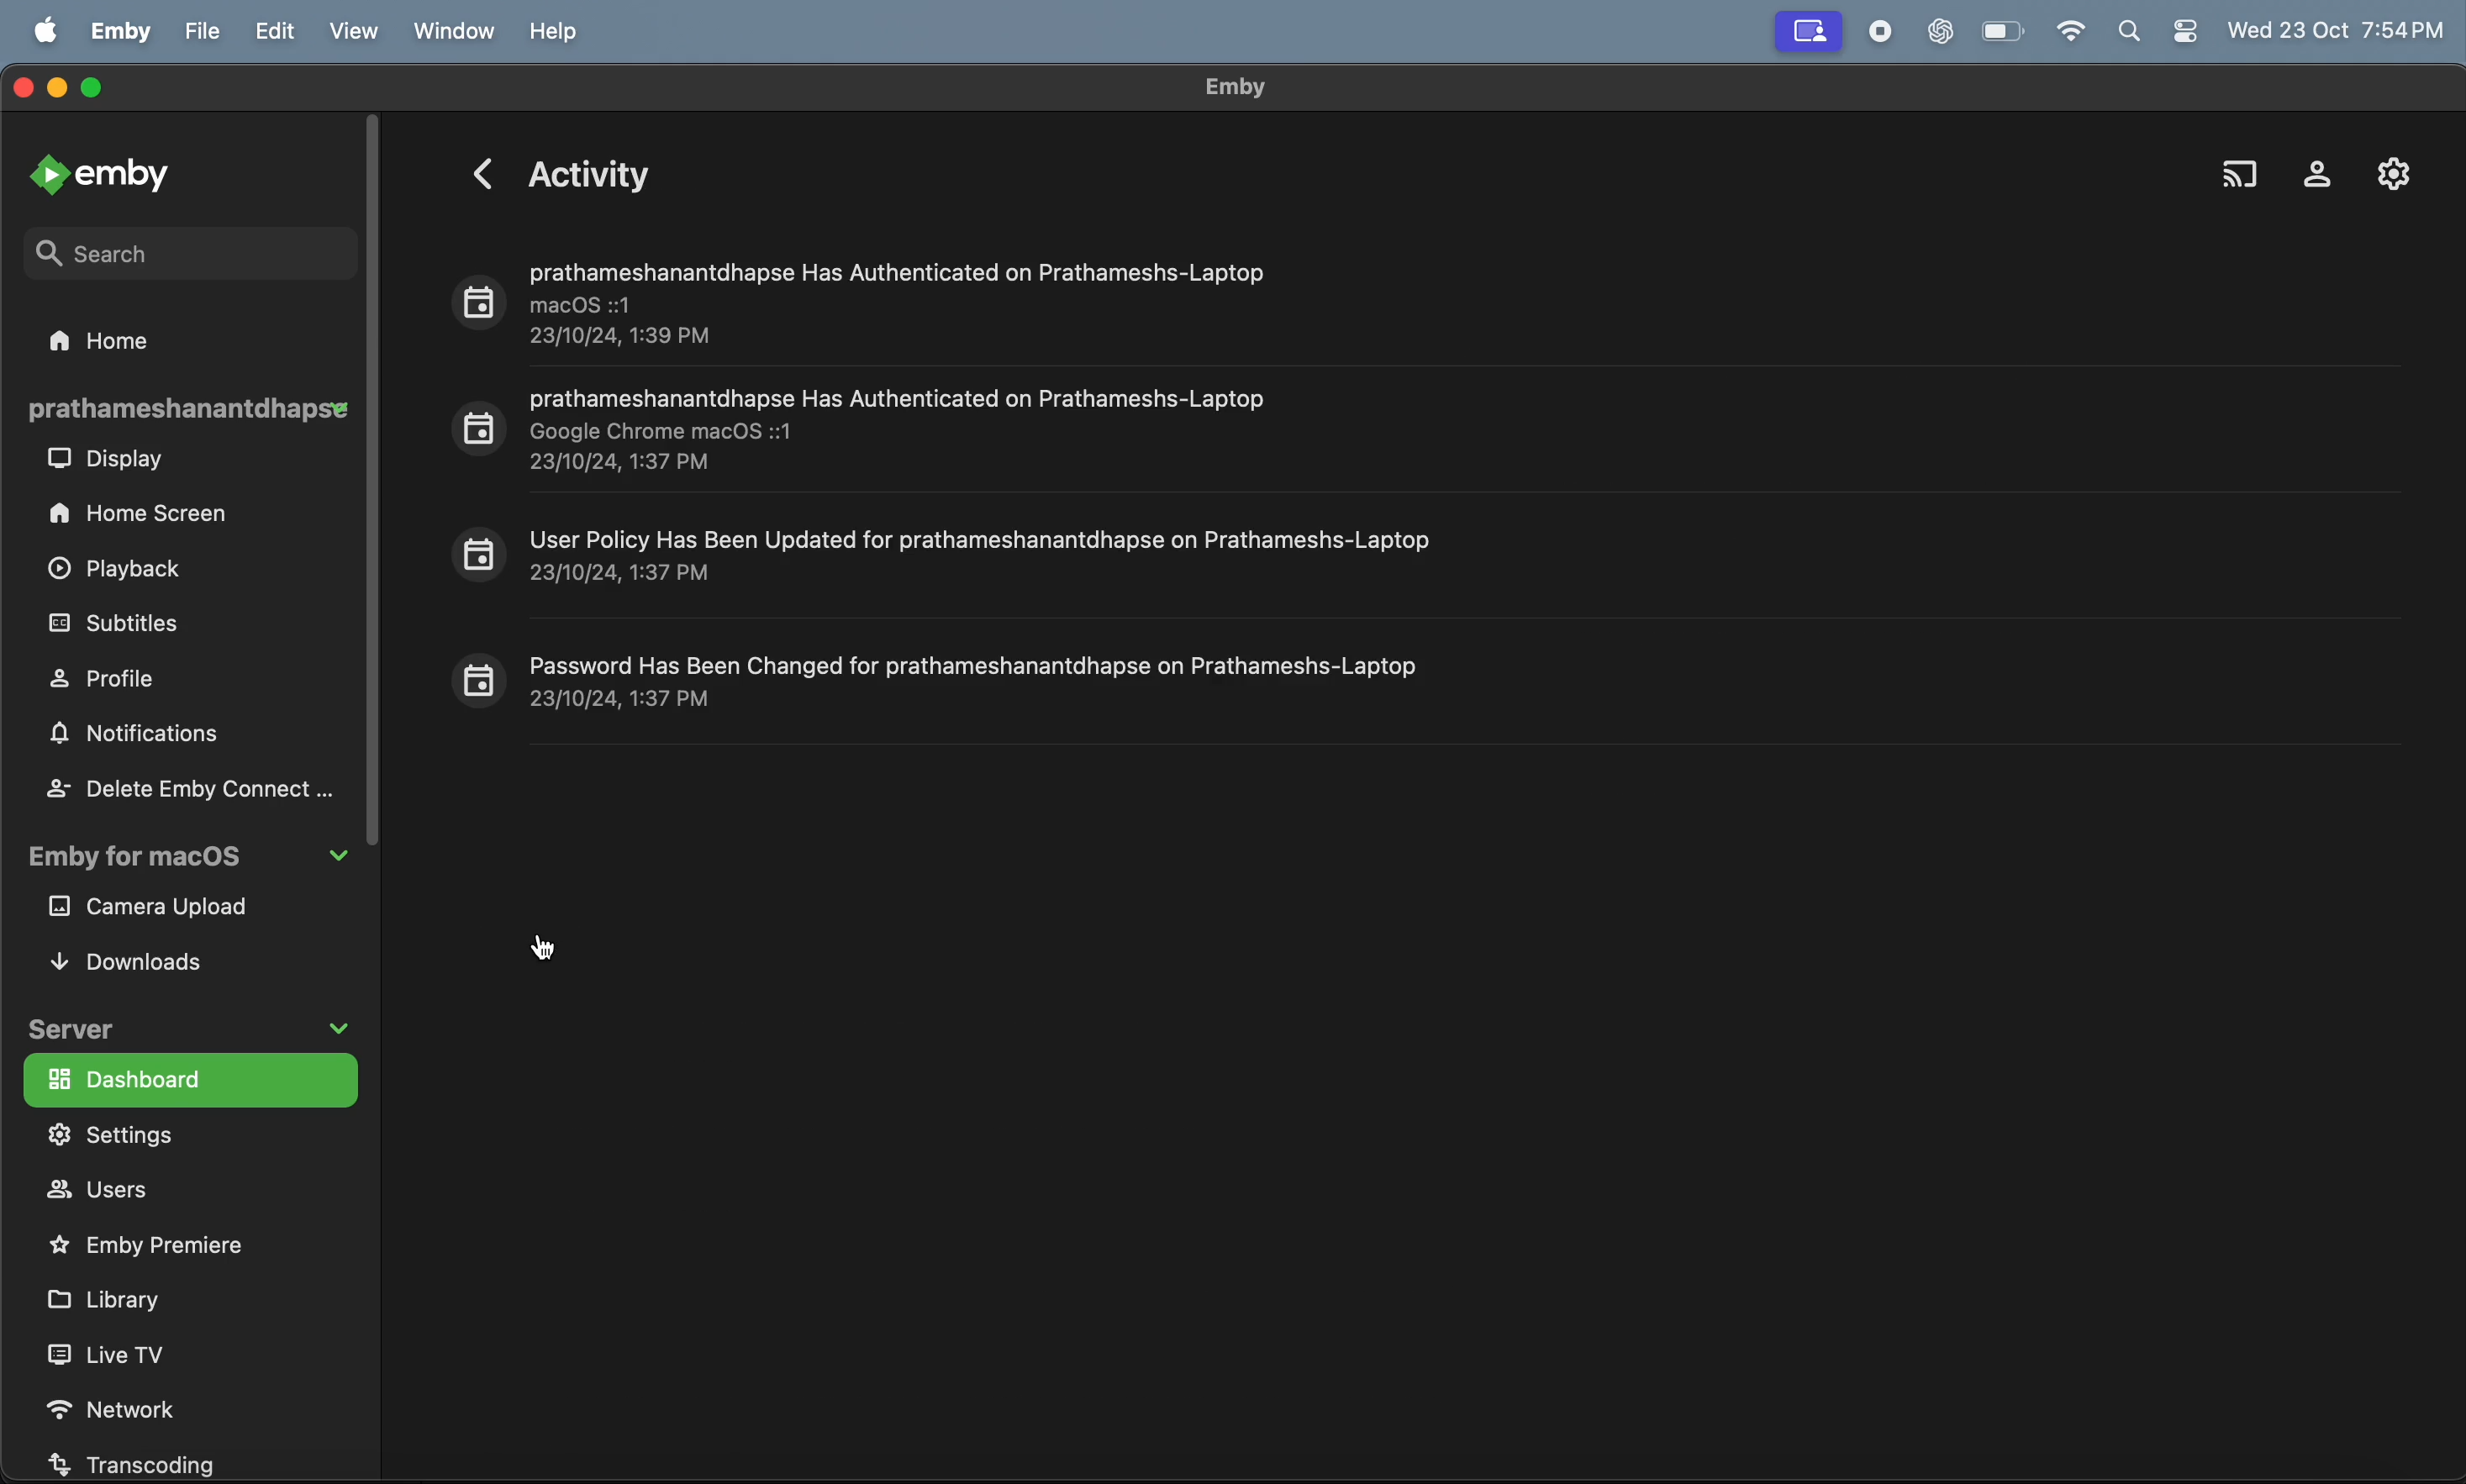 Image resolution: width=2466 pixels, height=1484 pixels. I want to click on wed 23 oct 7:54pm, so click(2339, 26).